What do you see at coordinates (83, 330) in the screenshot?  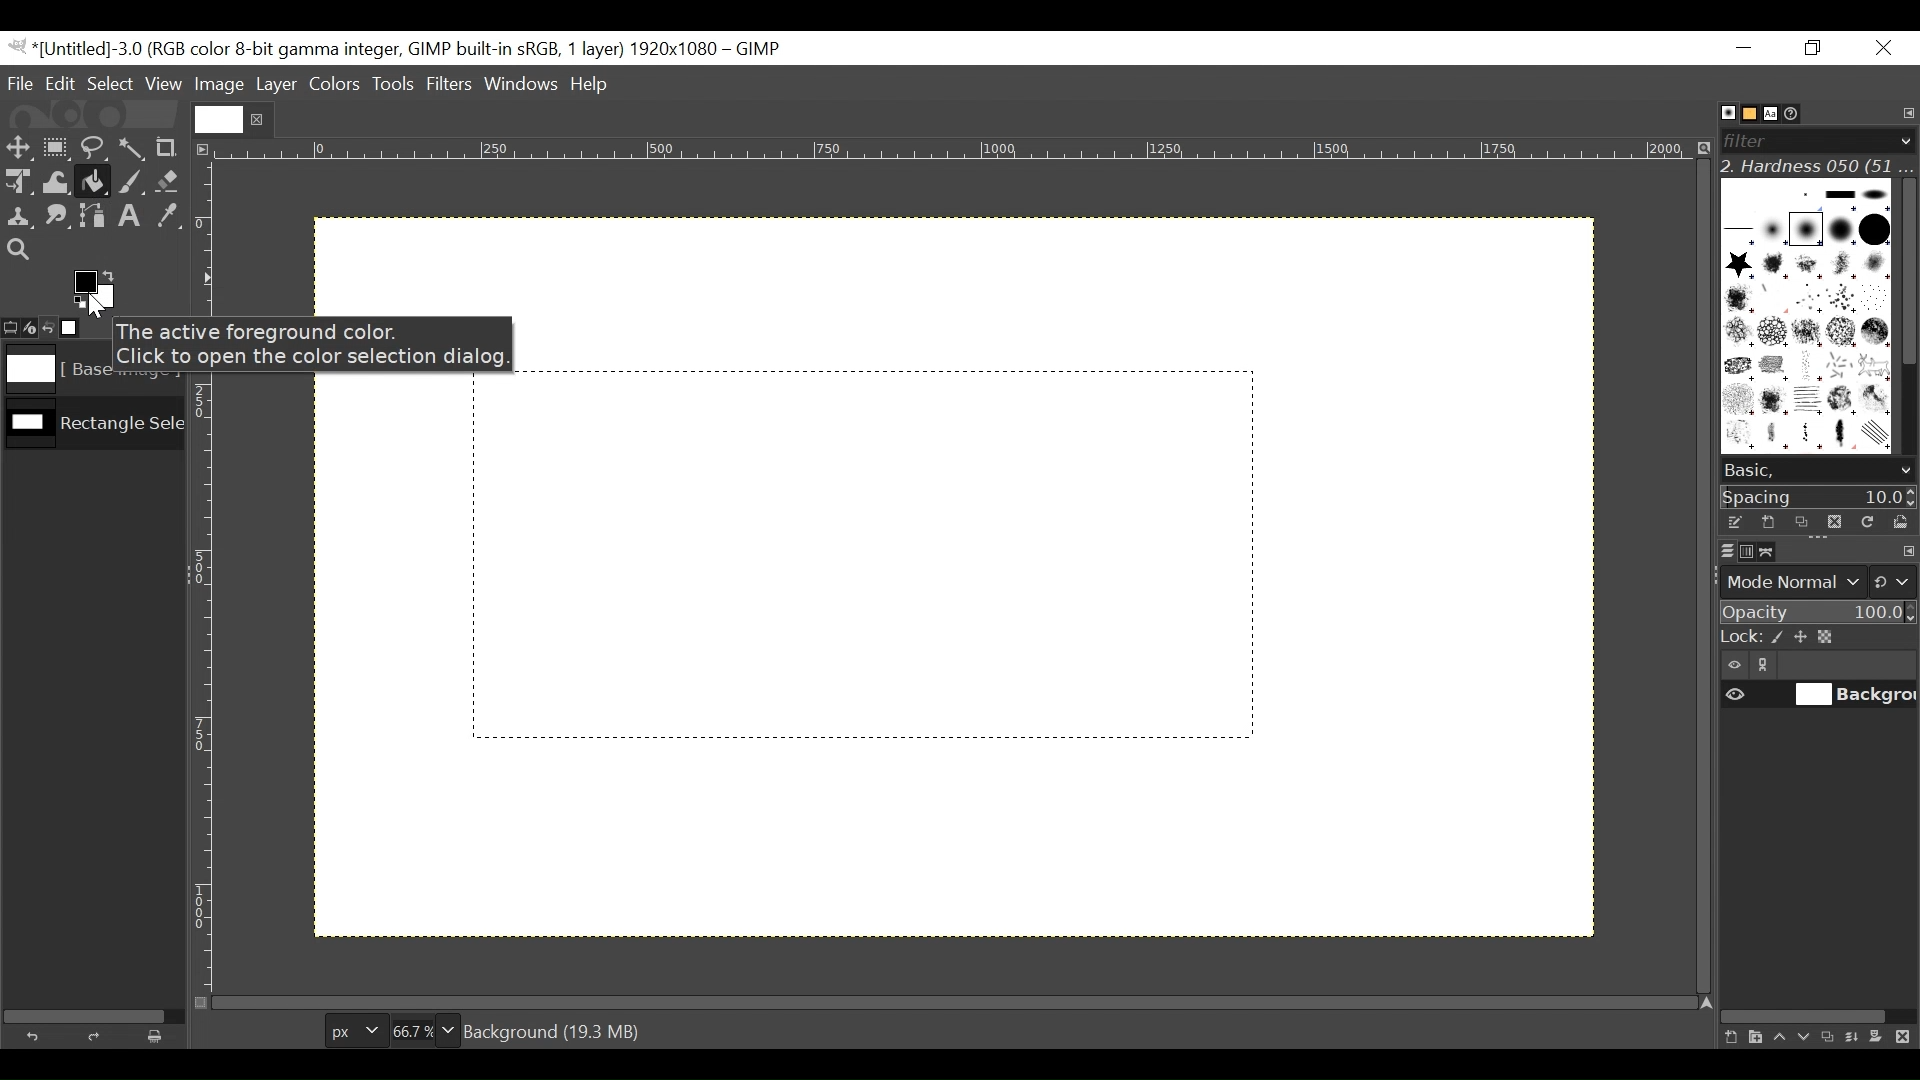 I see `Images` at bounding box center [83, 330].